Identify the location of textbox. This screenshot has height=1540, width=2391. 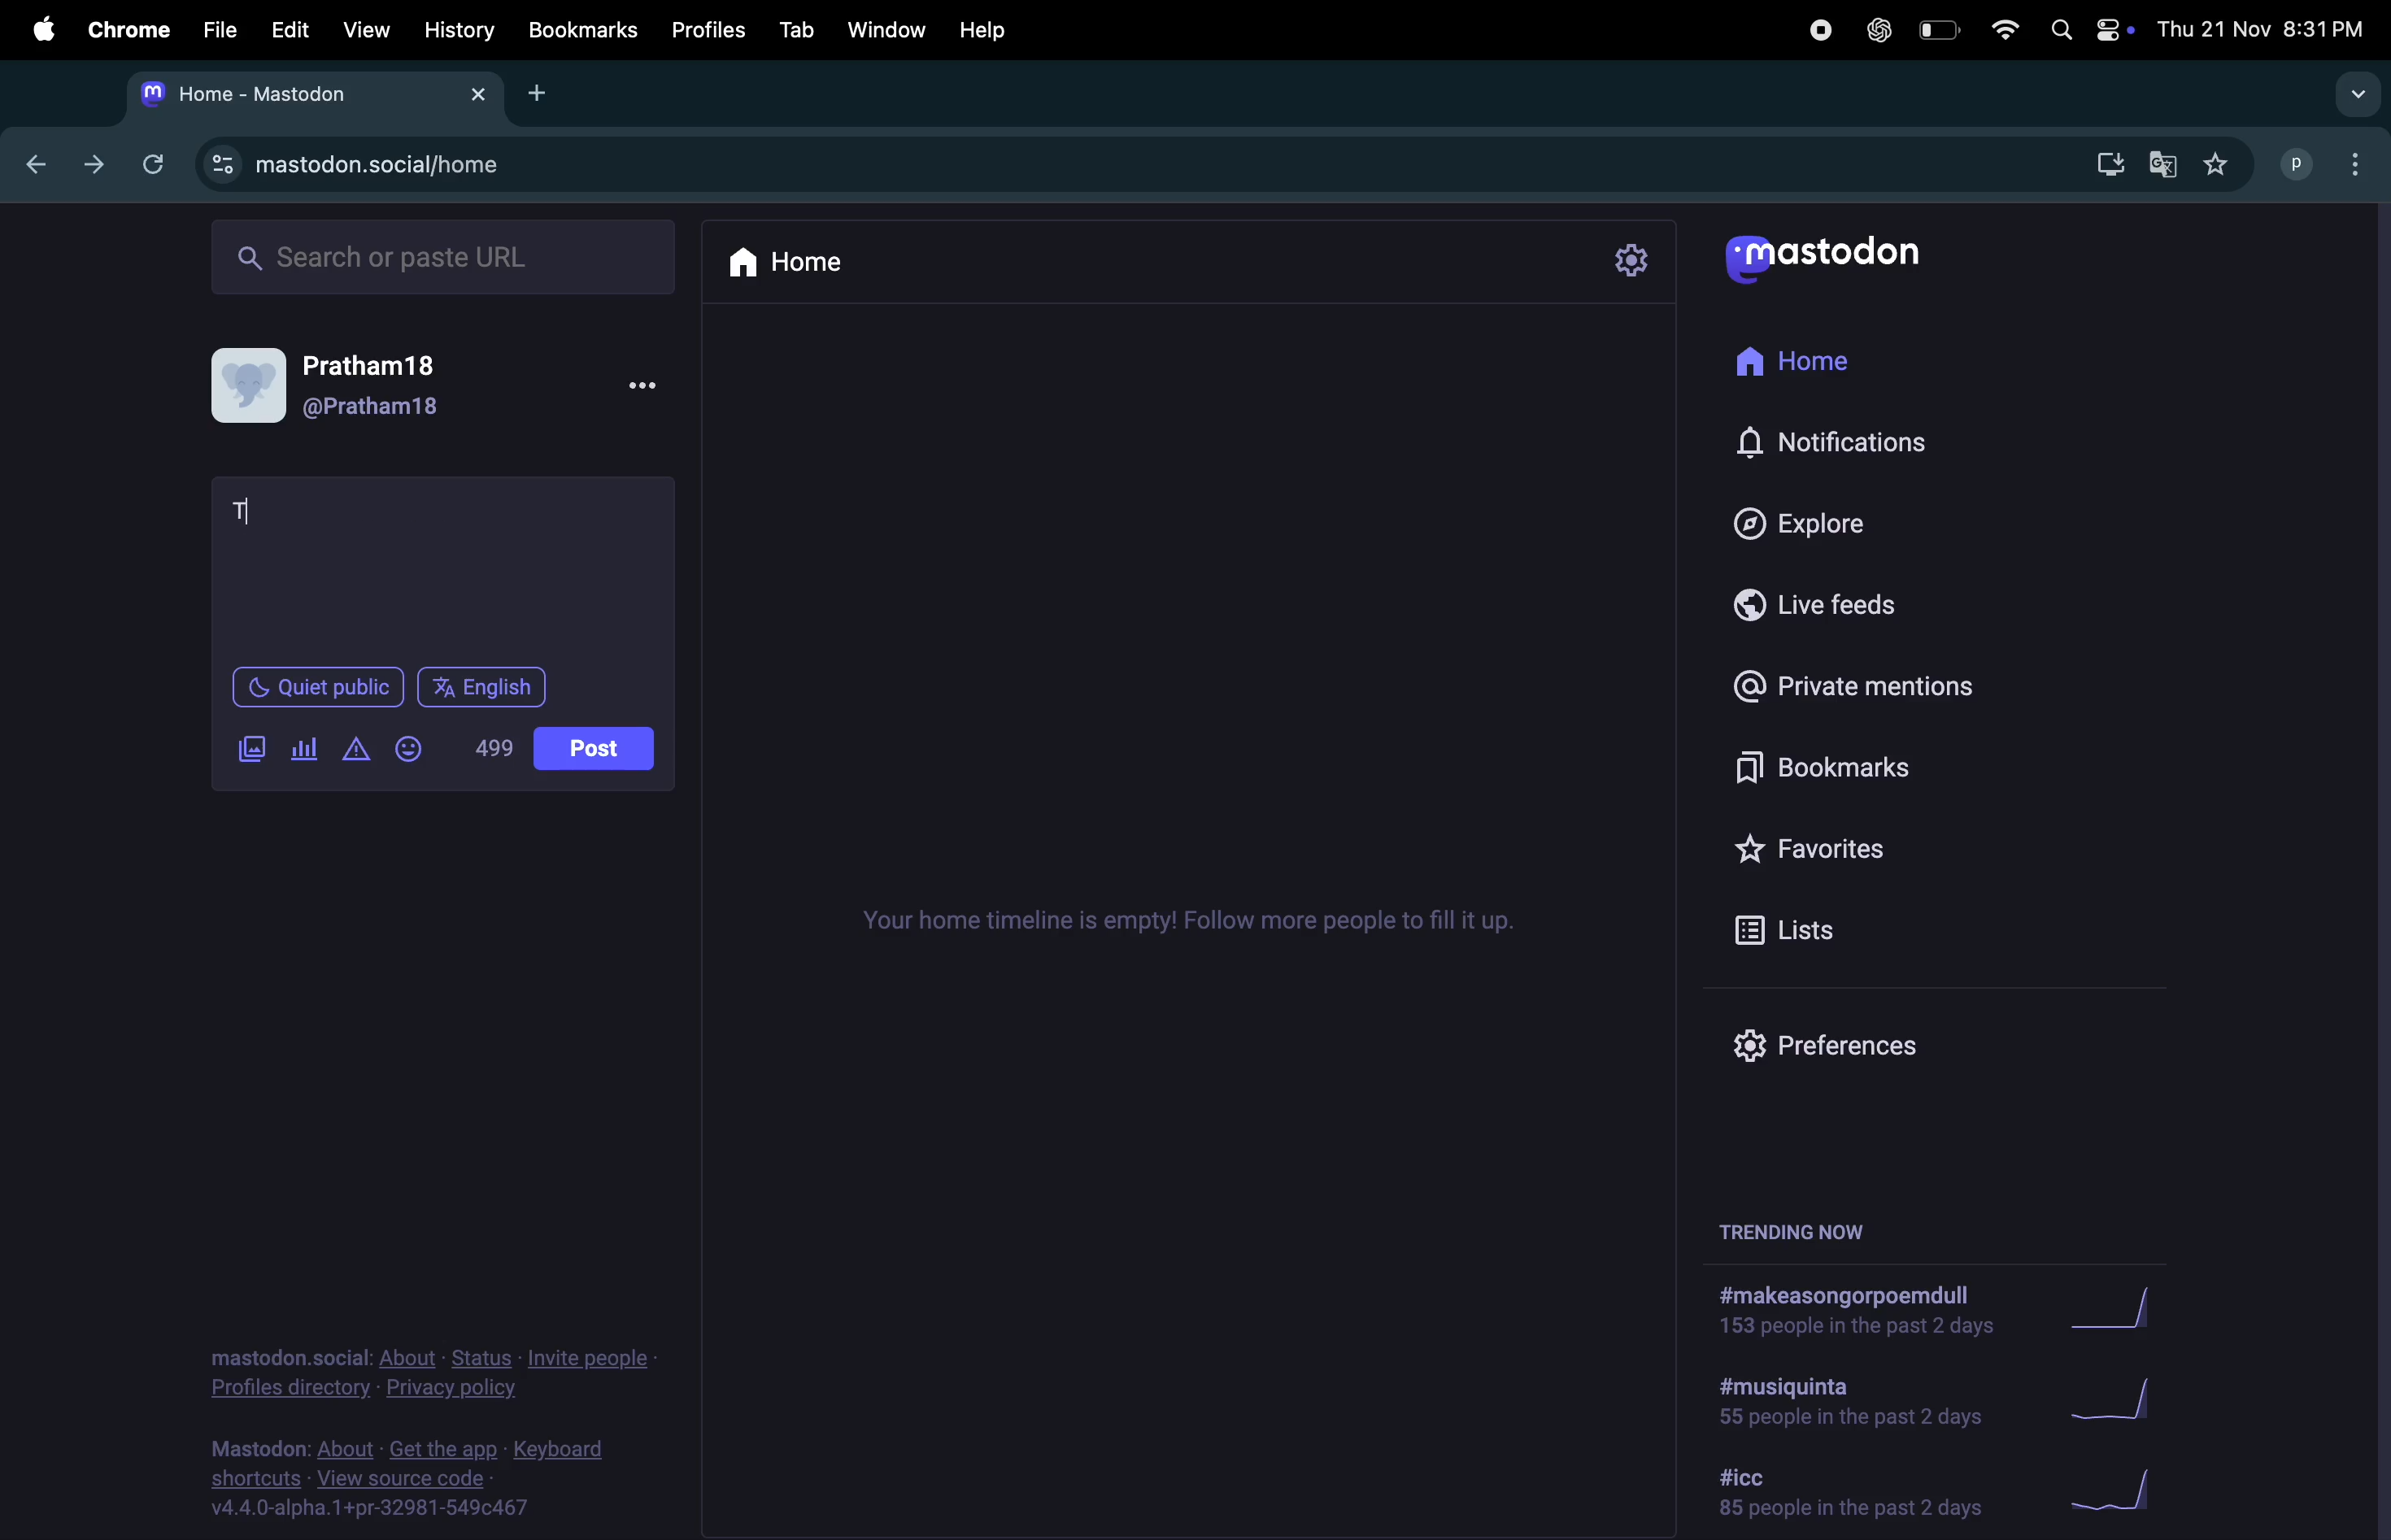
(440, 565).